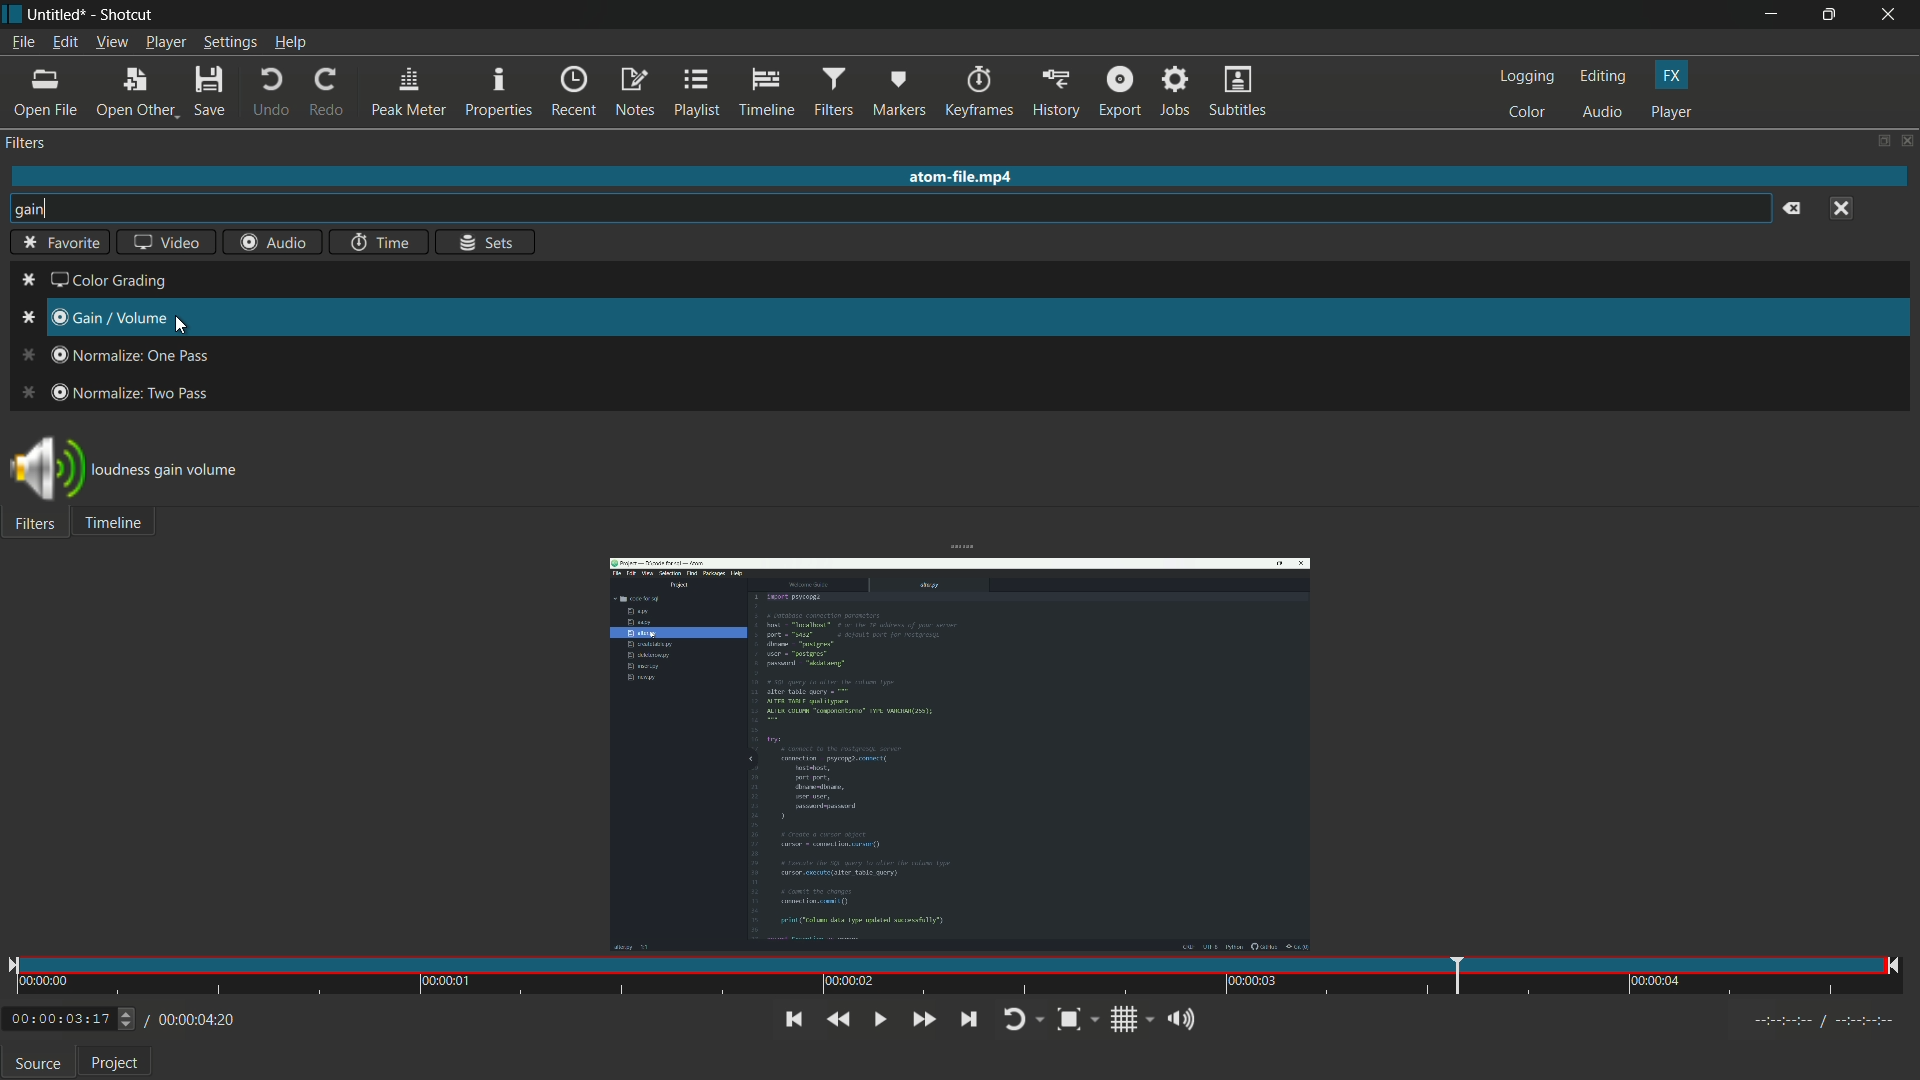  What do you see at coordinates (113, 1064) in the screenshot?
I see `Project` at bounding box center [113, 1064].